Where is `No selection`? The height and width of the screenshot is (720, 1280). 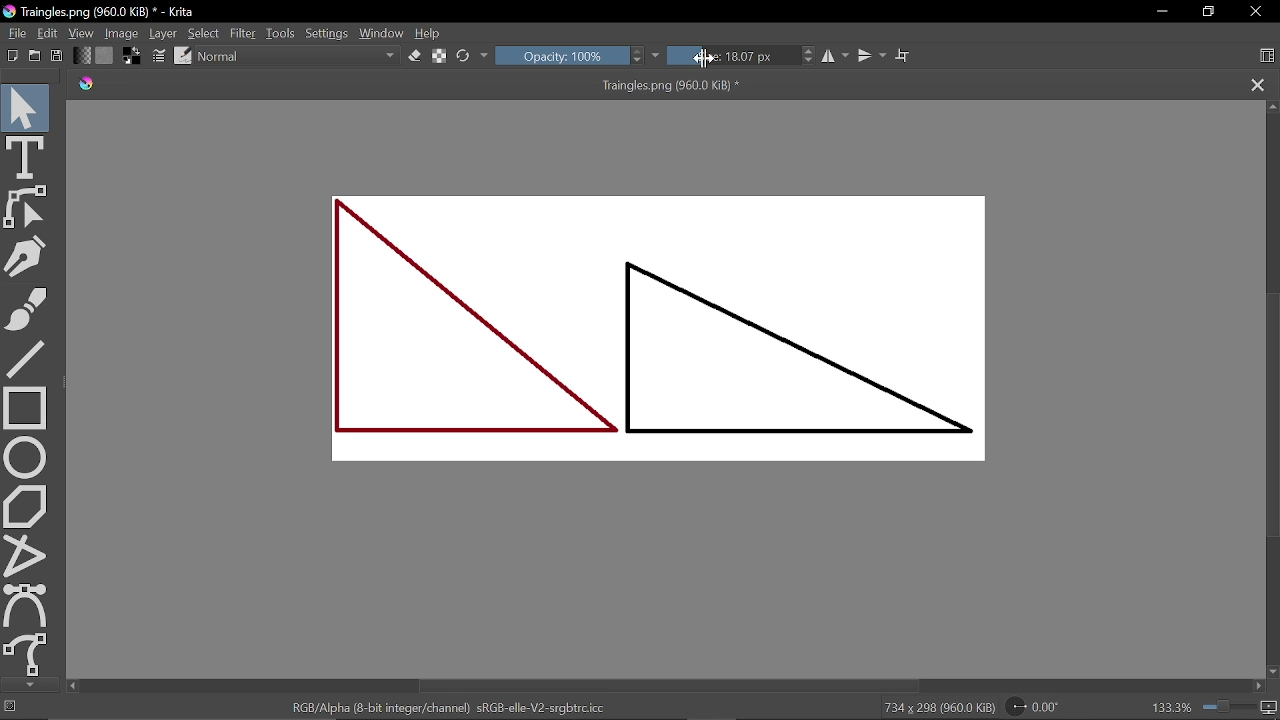
No selection is located at coordinates (12, 708).